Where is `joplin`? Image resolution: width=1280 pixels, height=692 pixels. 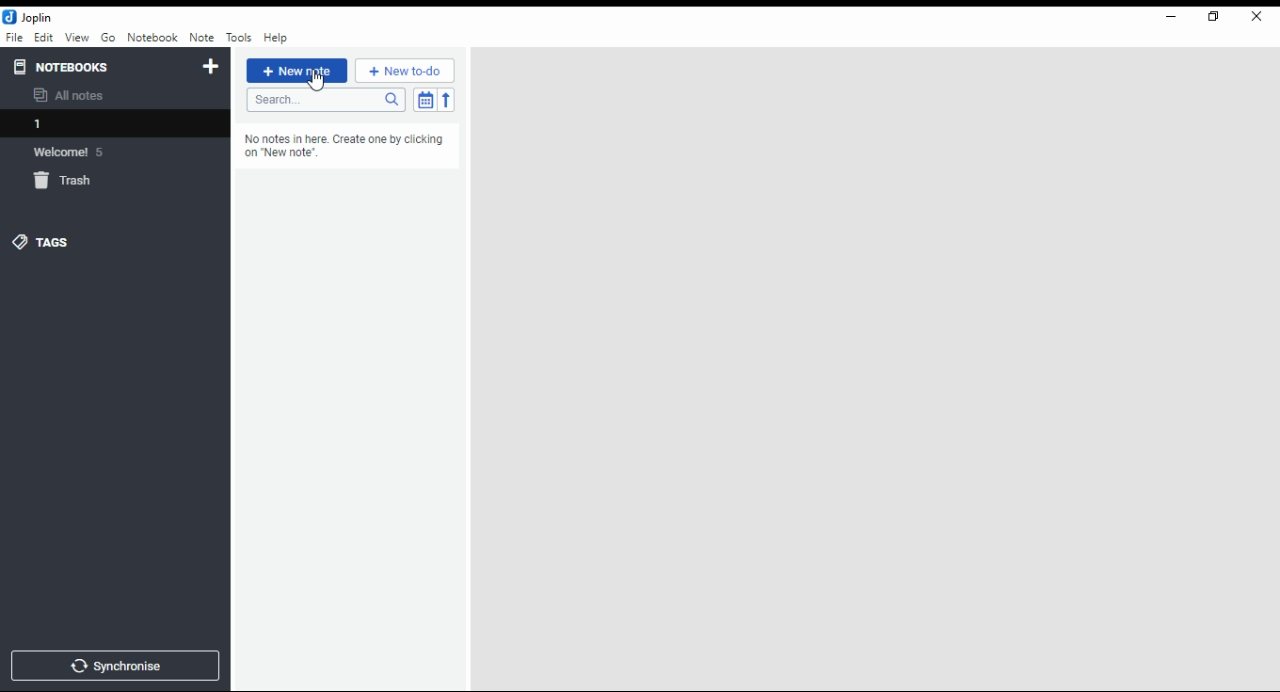
joplin is located at coordinates (29, 17).